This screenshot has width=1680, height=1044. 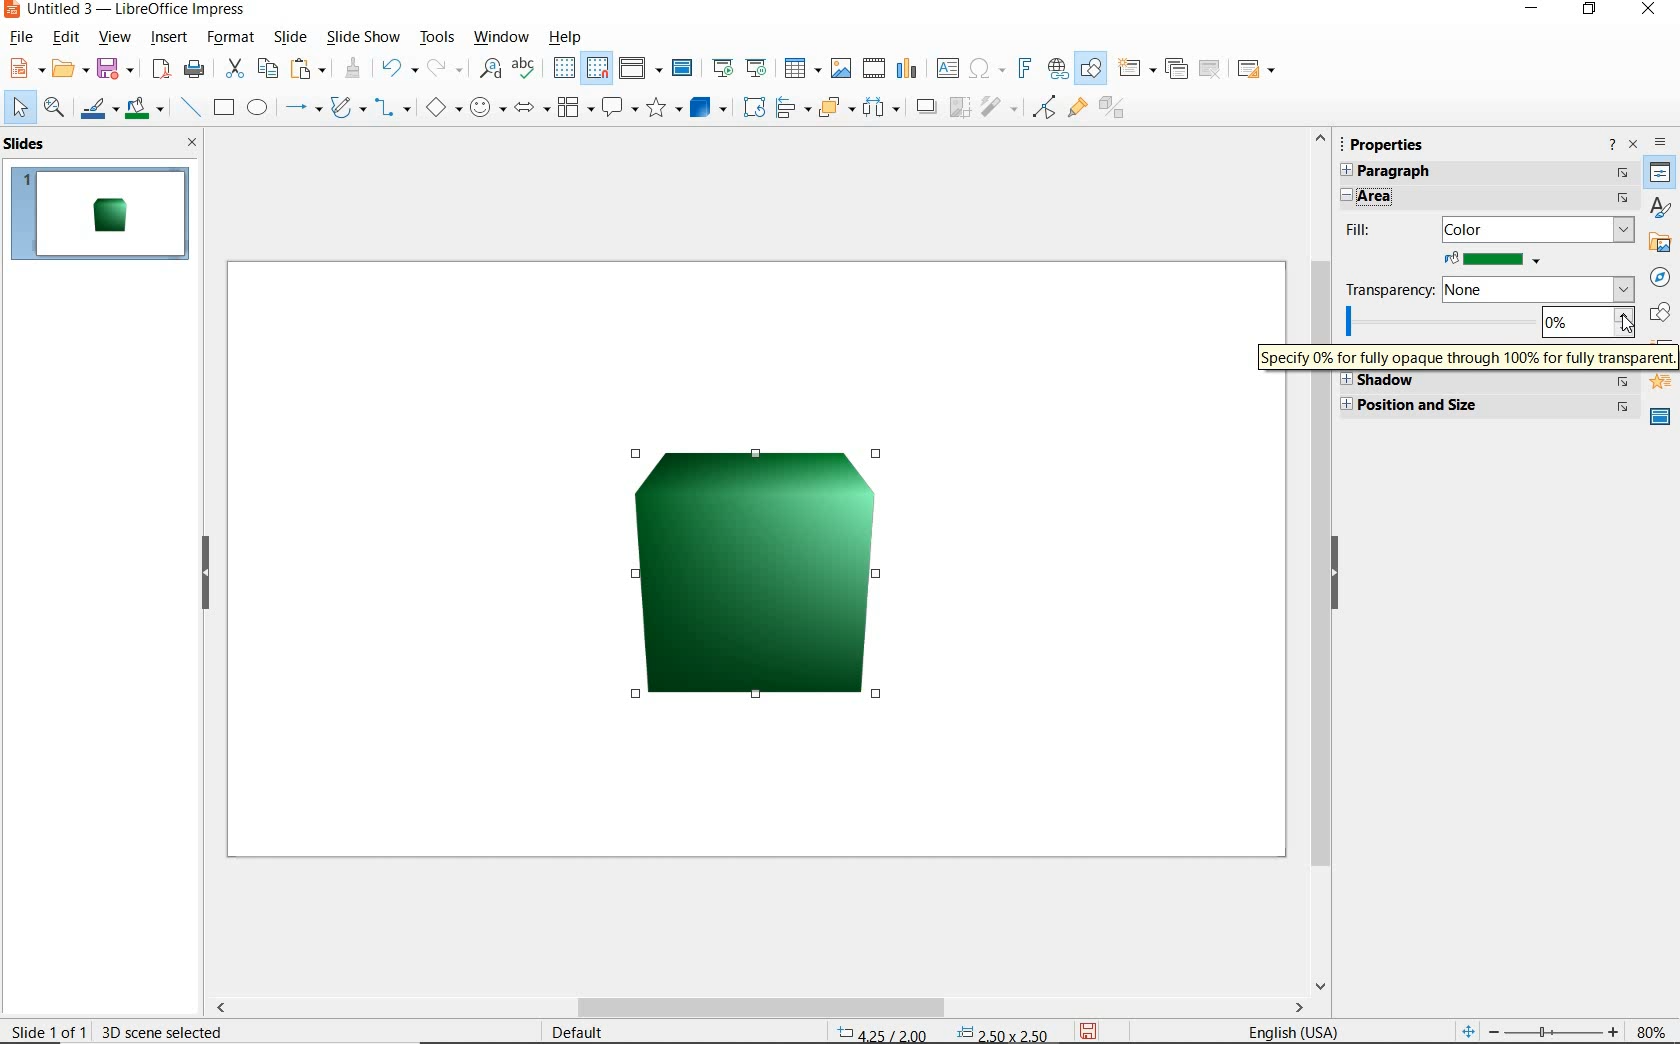 What do you see at coordinates (1026, 71) in the screenshot?
I see `insert frontwork text` at bounding box center [1026, 71].